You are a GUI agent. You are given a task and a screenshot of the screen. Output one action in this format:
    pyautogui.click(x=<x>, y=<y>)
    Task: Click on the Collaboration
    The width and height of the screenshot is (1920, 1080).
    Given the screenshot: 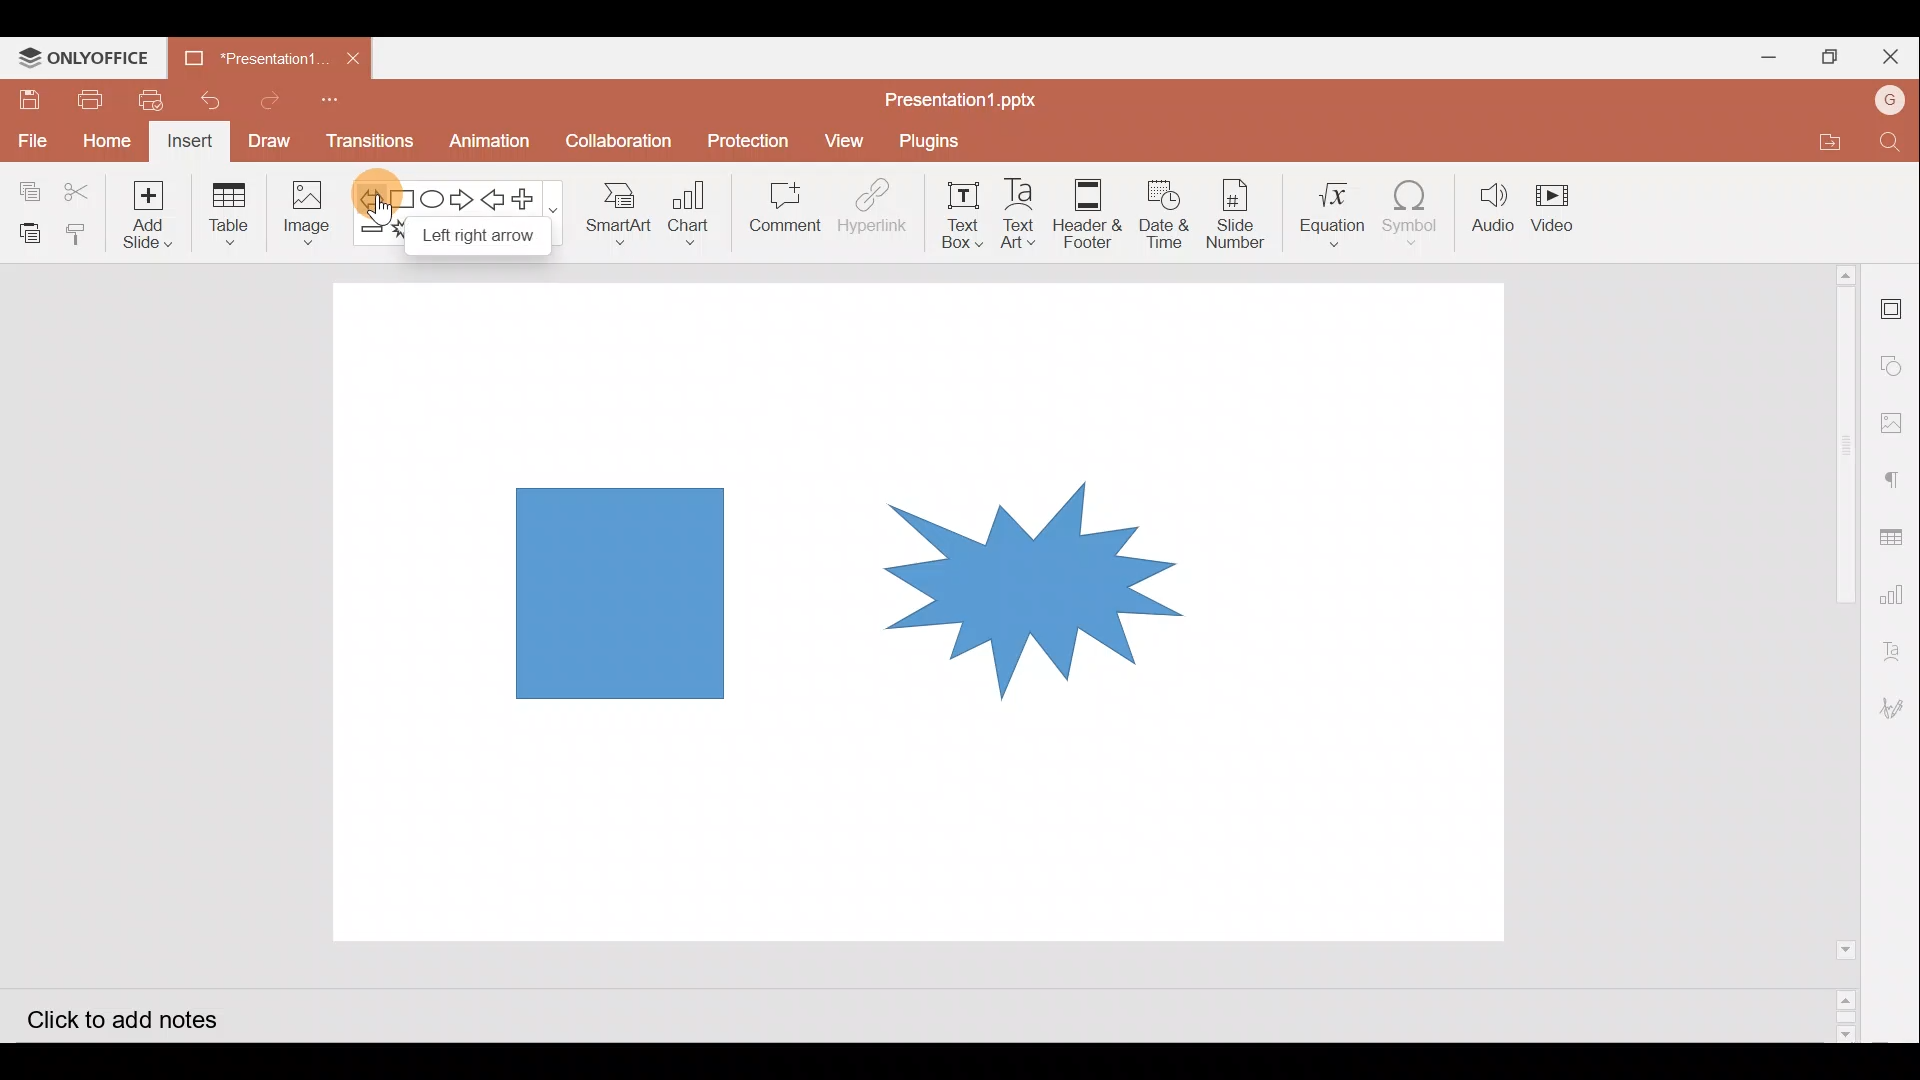 What is the action you would take?
    pyautogui.click(x=619, y=134)
    